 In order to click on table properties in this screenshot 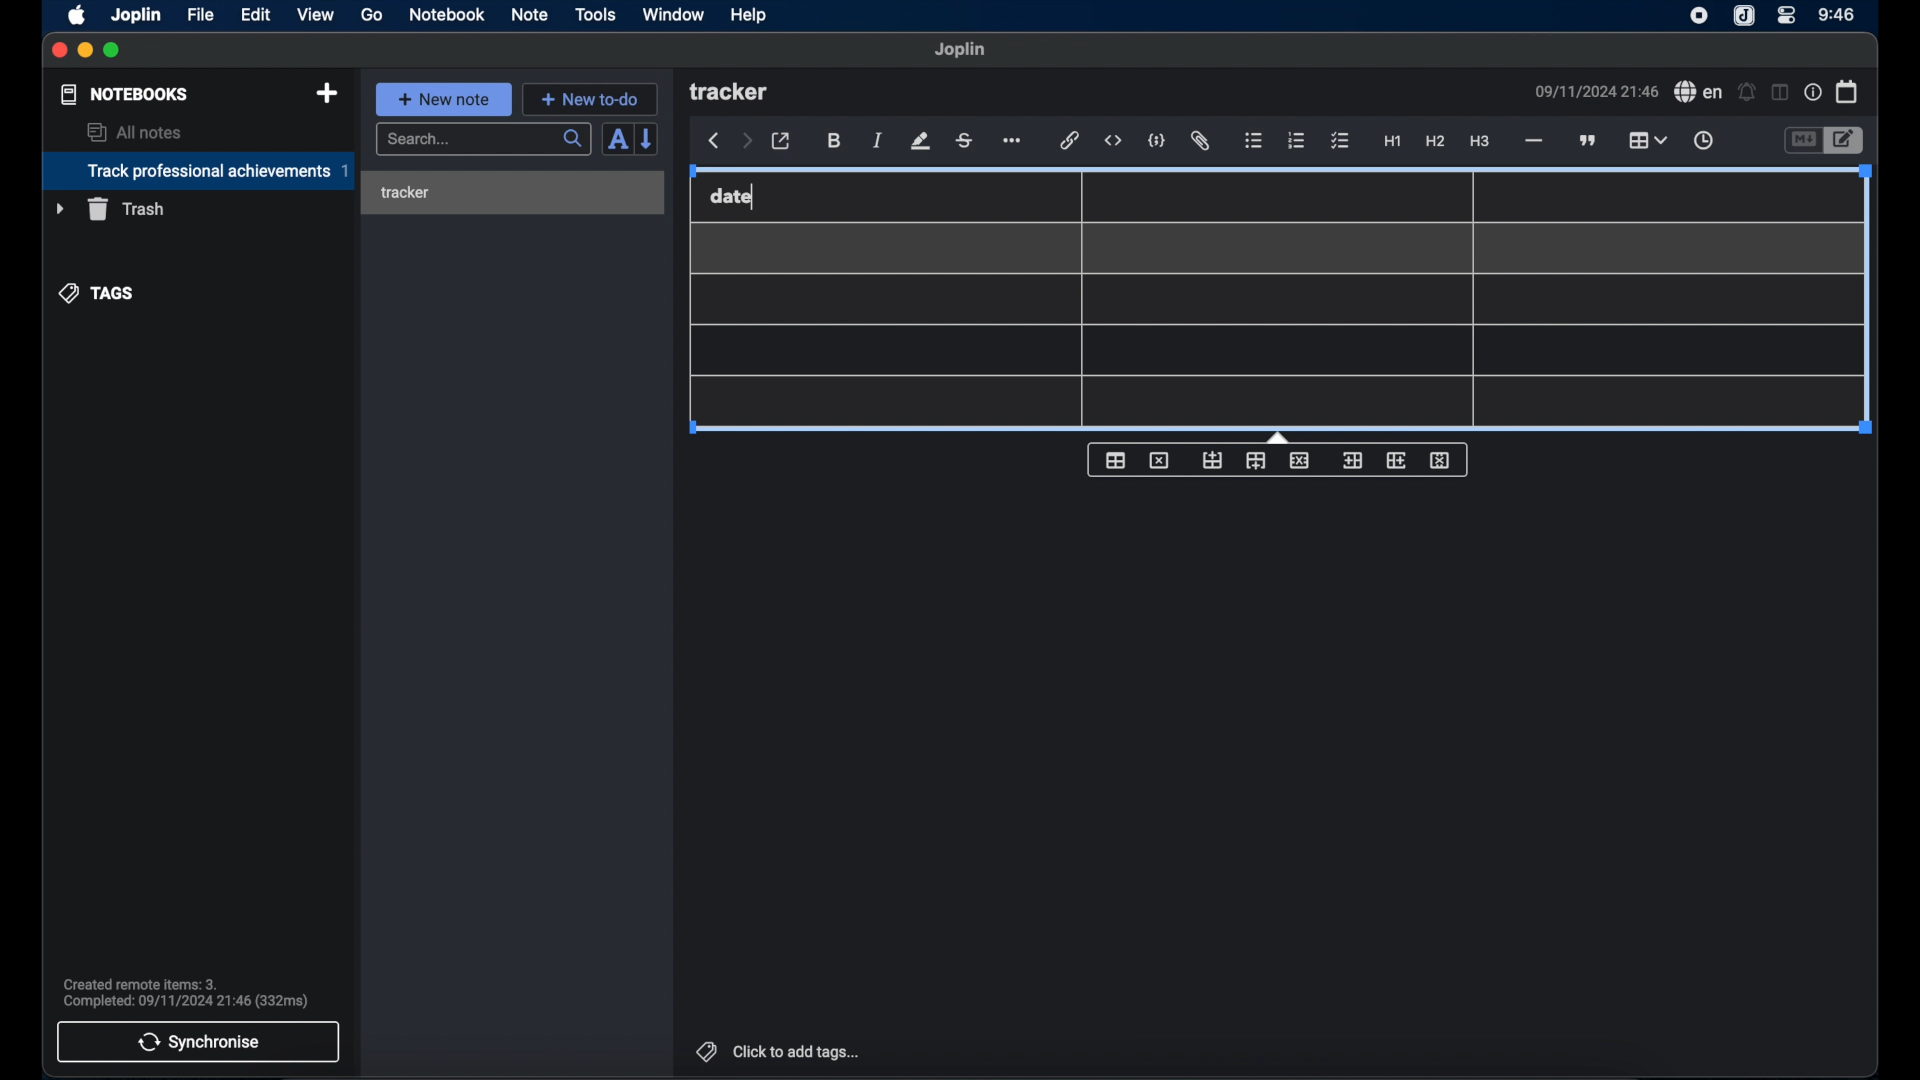, I will do `click(1115, 461)`.